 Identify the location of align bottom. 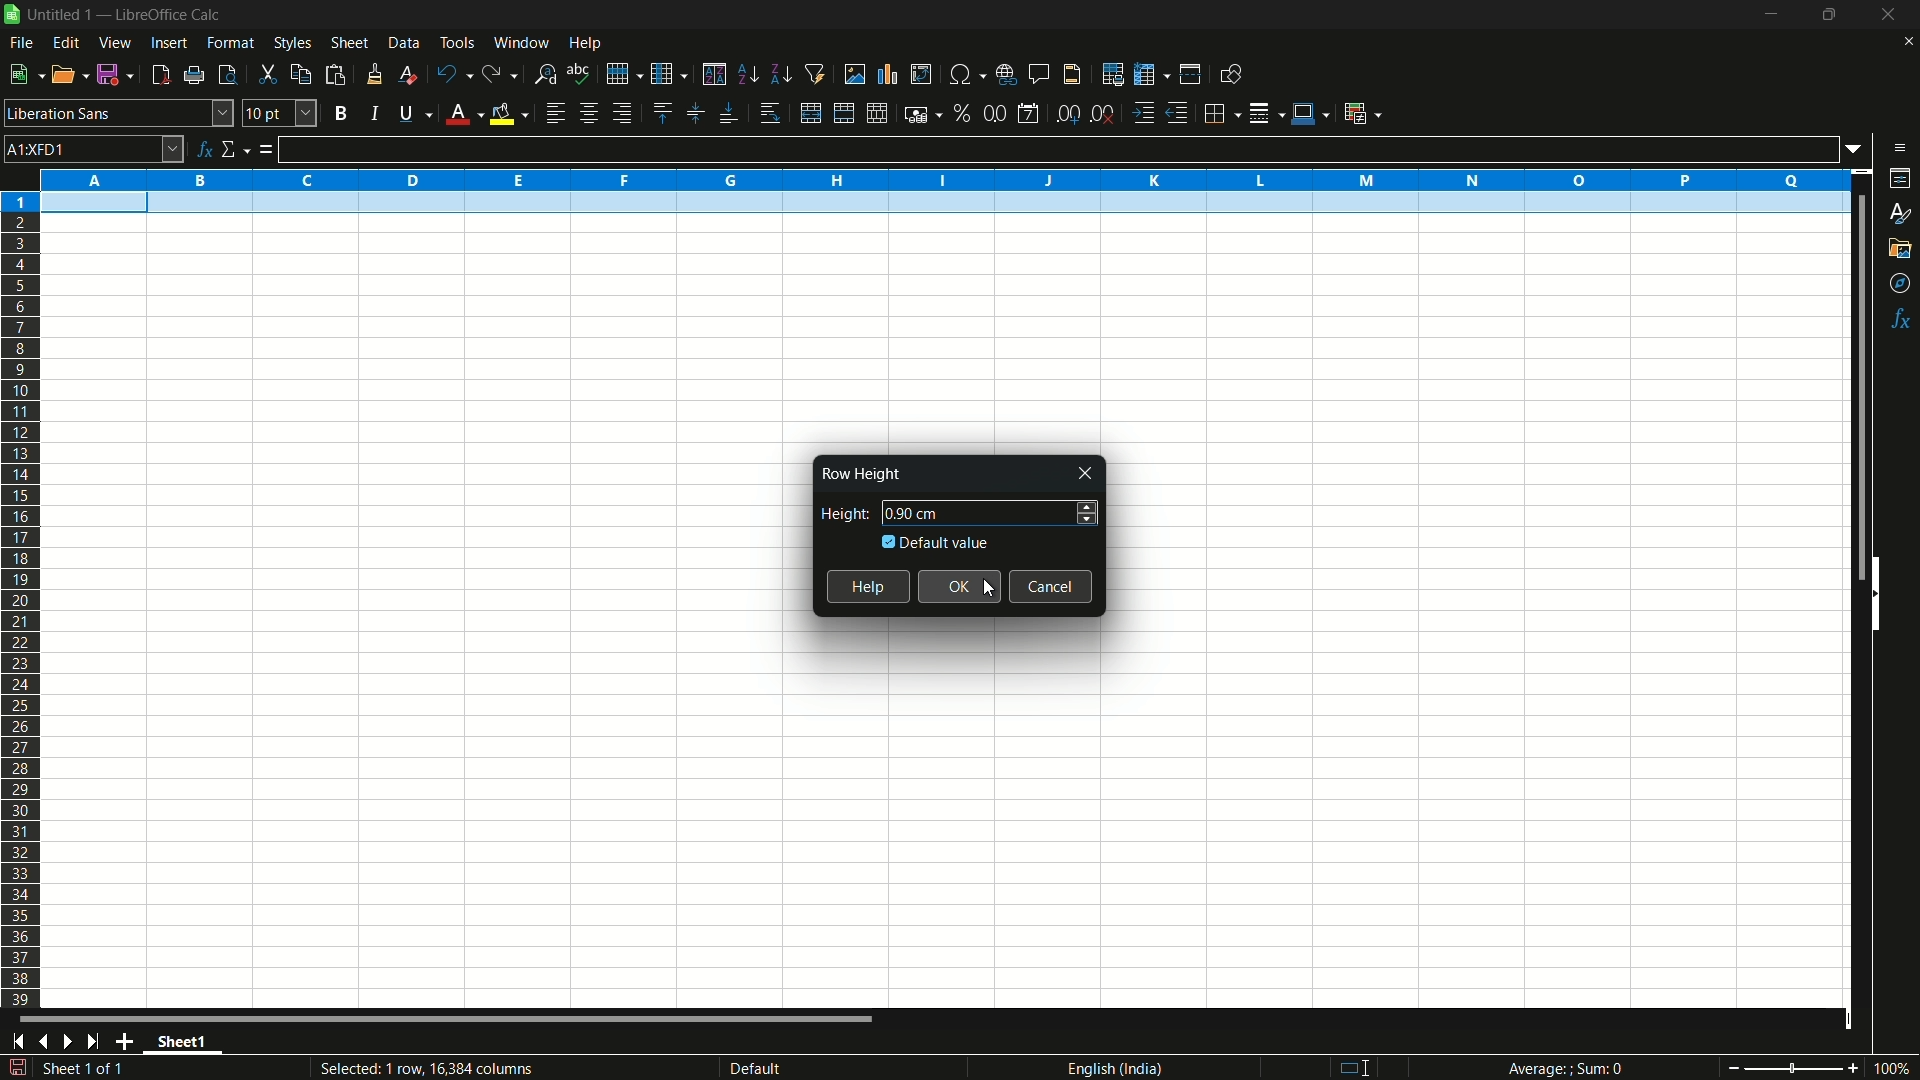
(729, 115).